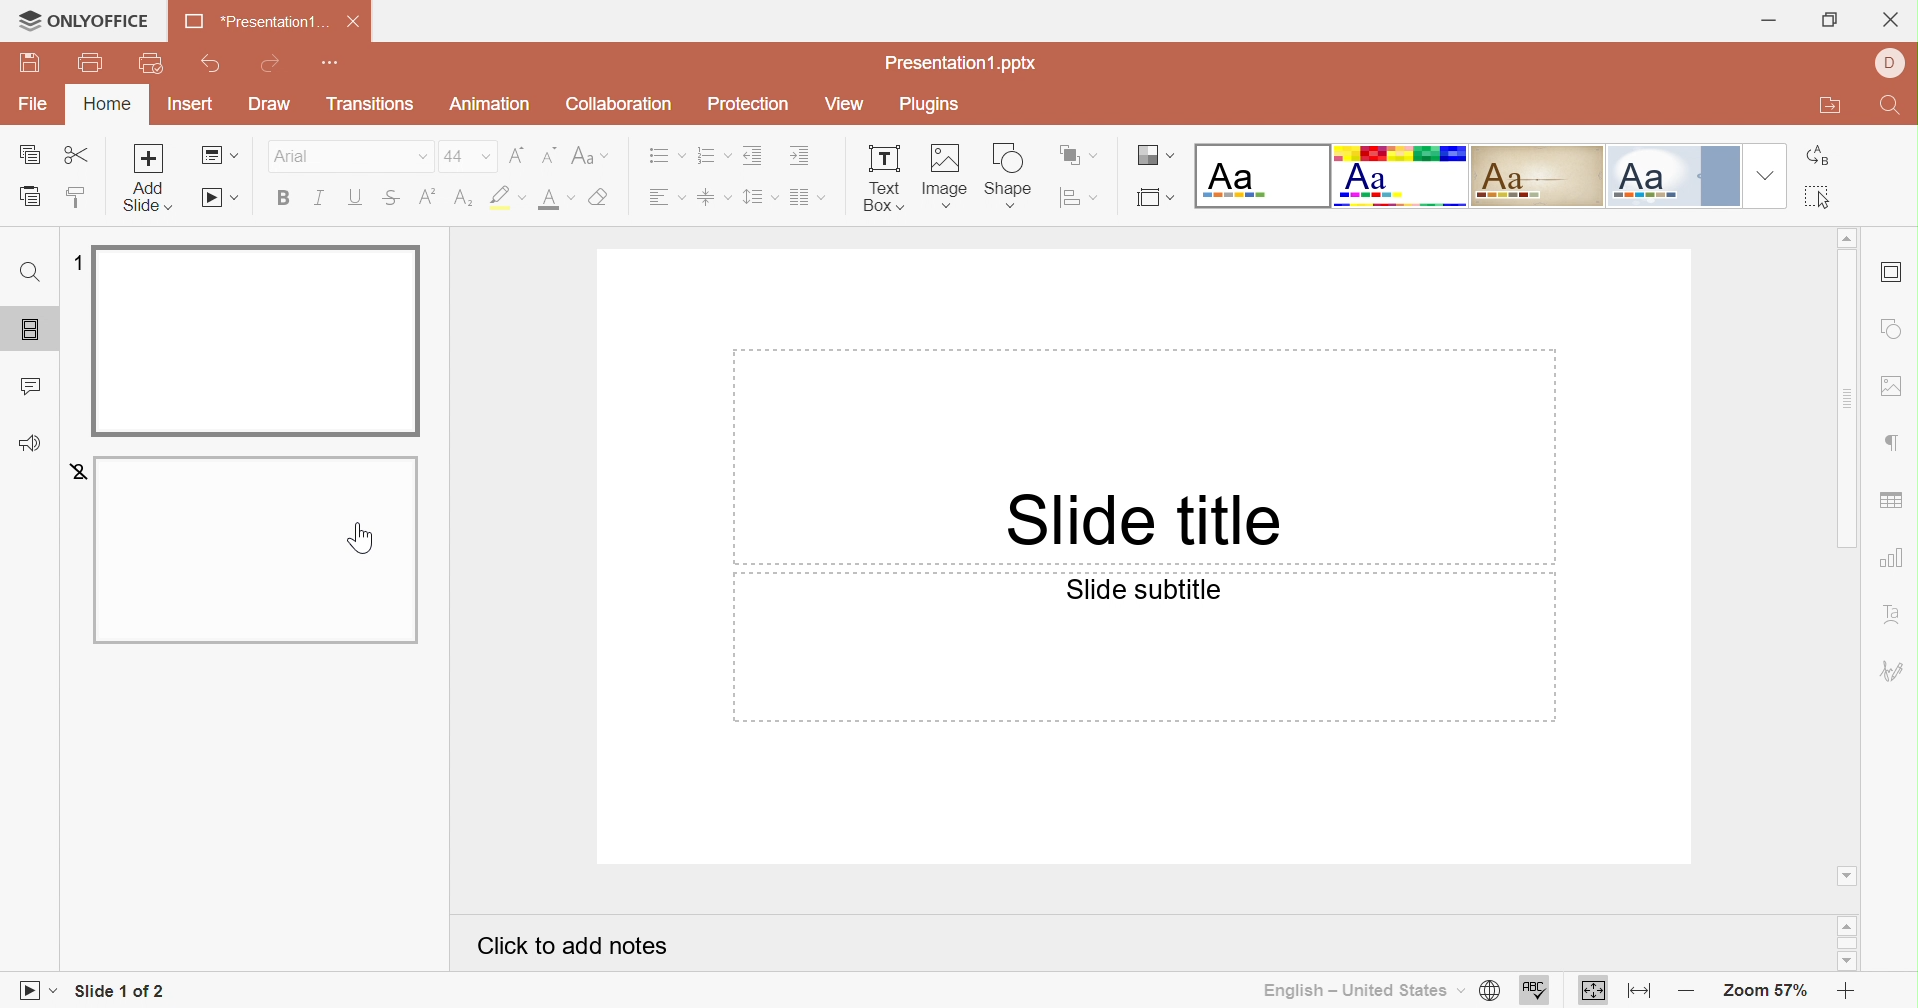 This screenshot has width=1918, height=1008. I want to click on Collaboration, so click(618, 102).